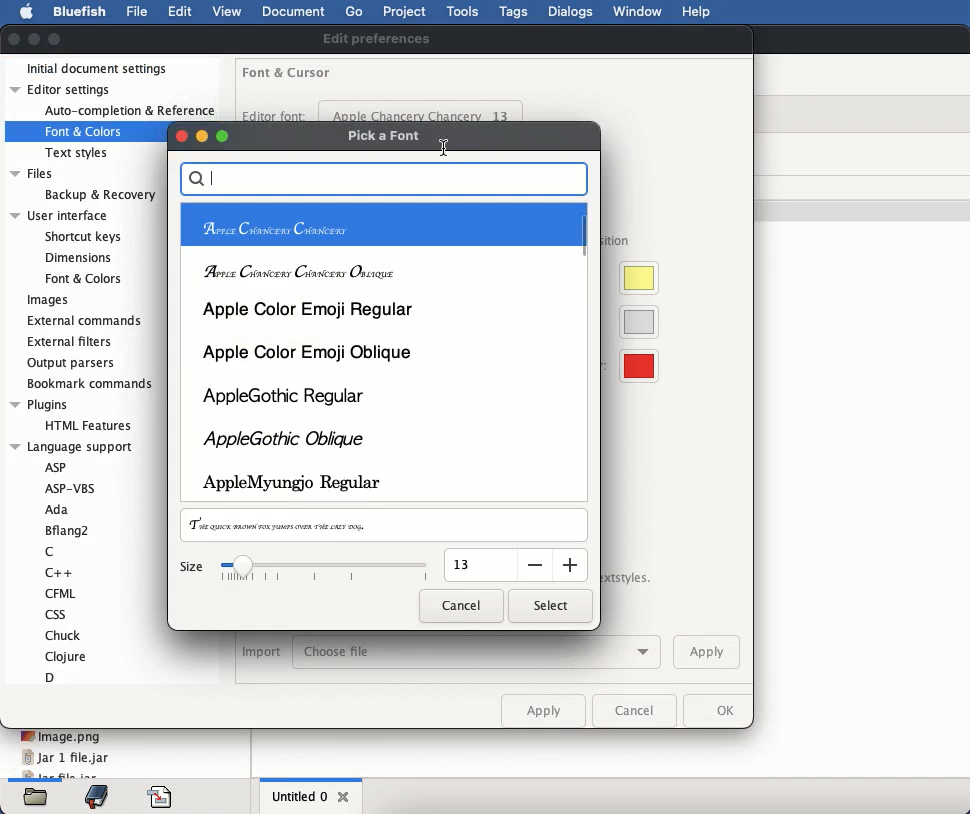 The image size is (970, 814). What do you see at coordinates (375, 41) in the screenshot?
I see `edit preferences ` at bounding box center [375, 41].